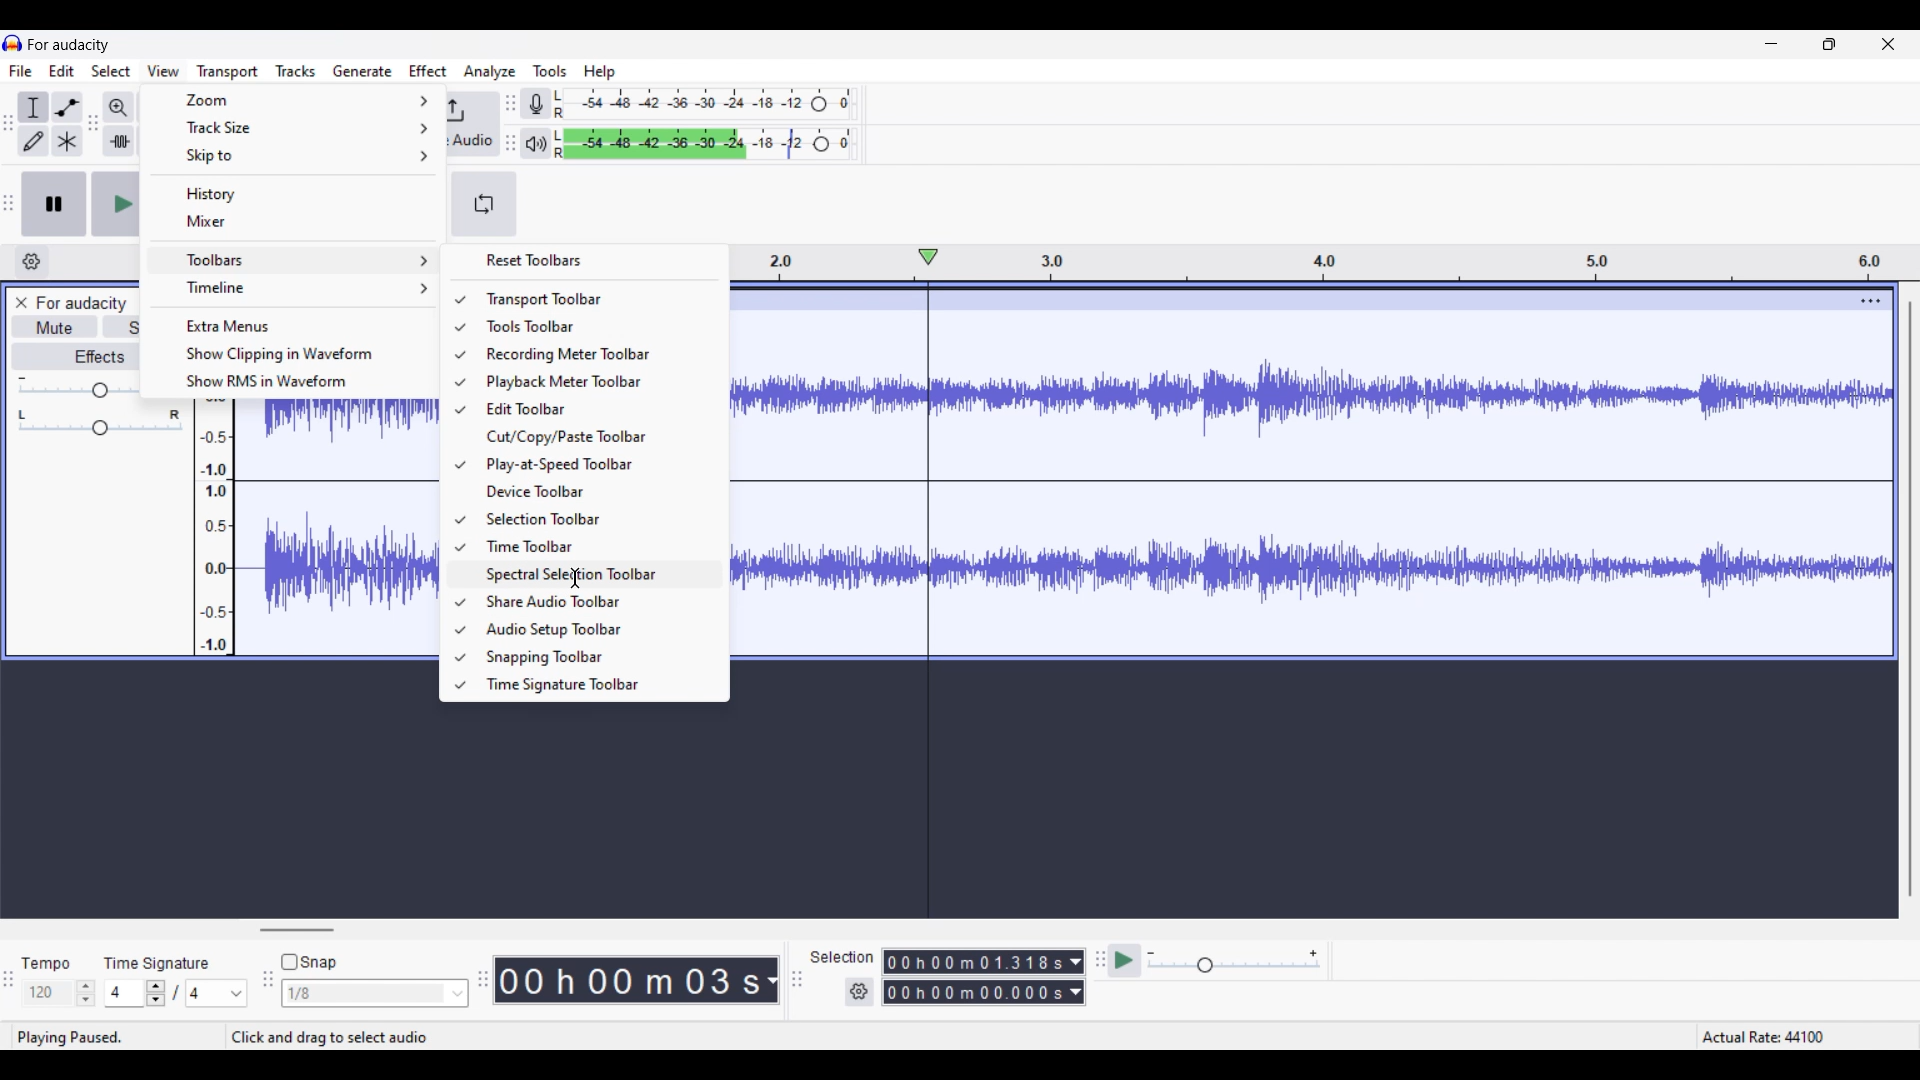 The width and height of the screenshot is (1920, 1080). Describe the element at coordinates (296, 127) in the screenshot. I see `Track size options` at that location.